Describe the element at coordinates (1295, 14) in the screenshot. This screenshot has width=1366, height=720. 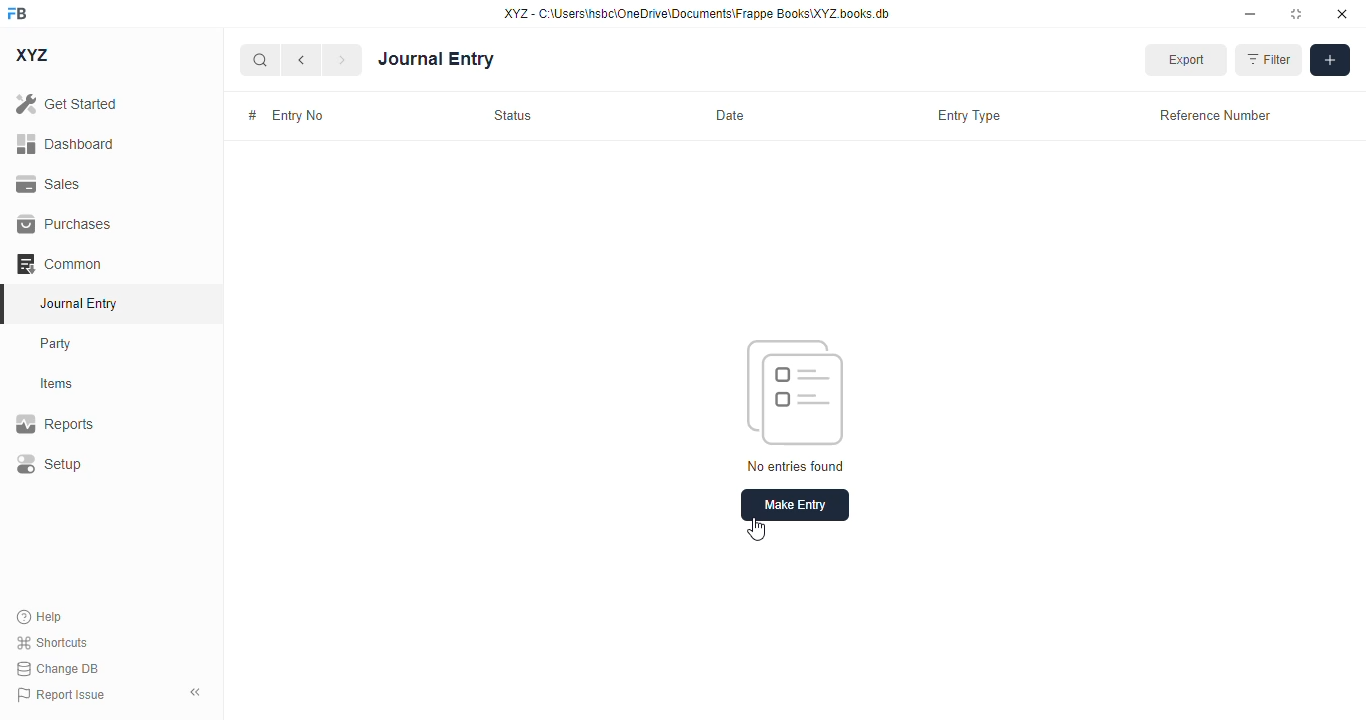
I see `toggle maximize` at that location.